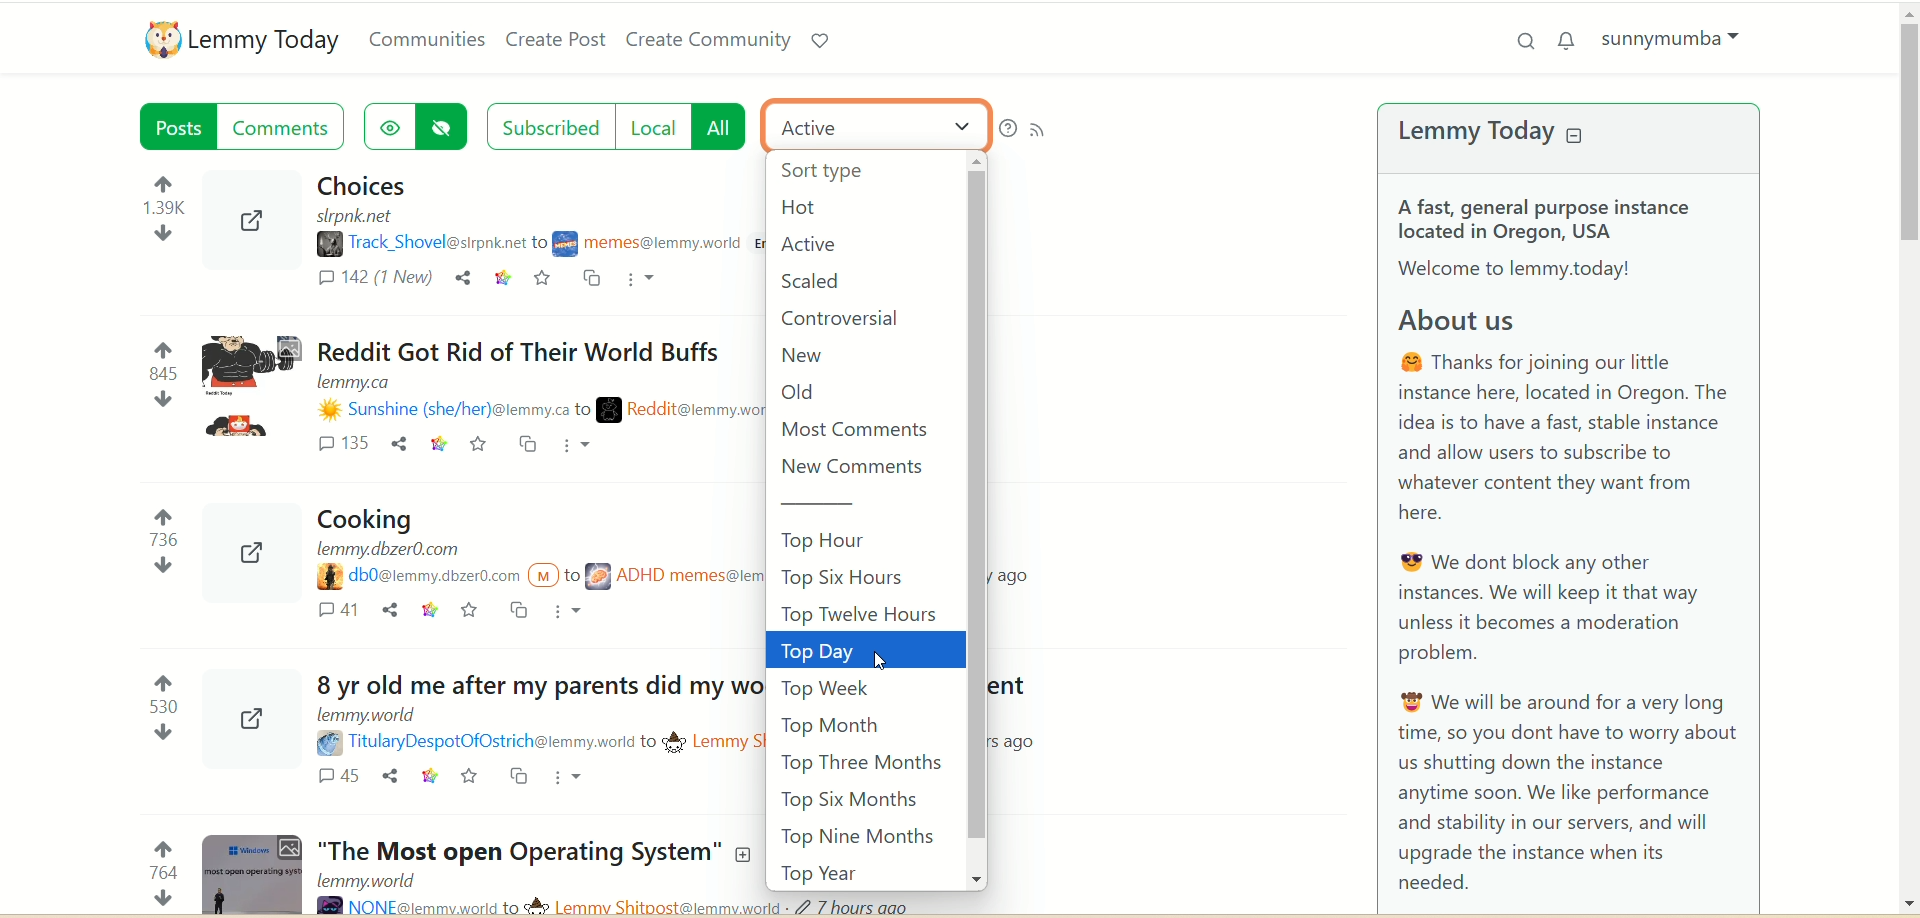 This screenshot has width=1920, height=918. I want to click on posts, so click(181, 130).